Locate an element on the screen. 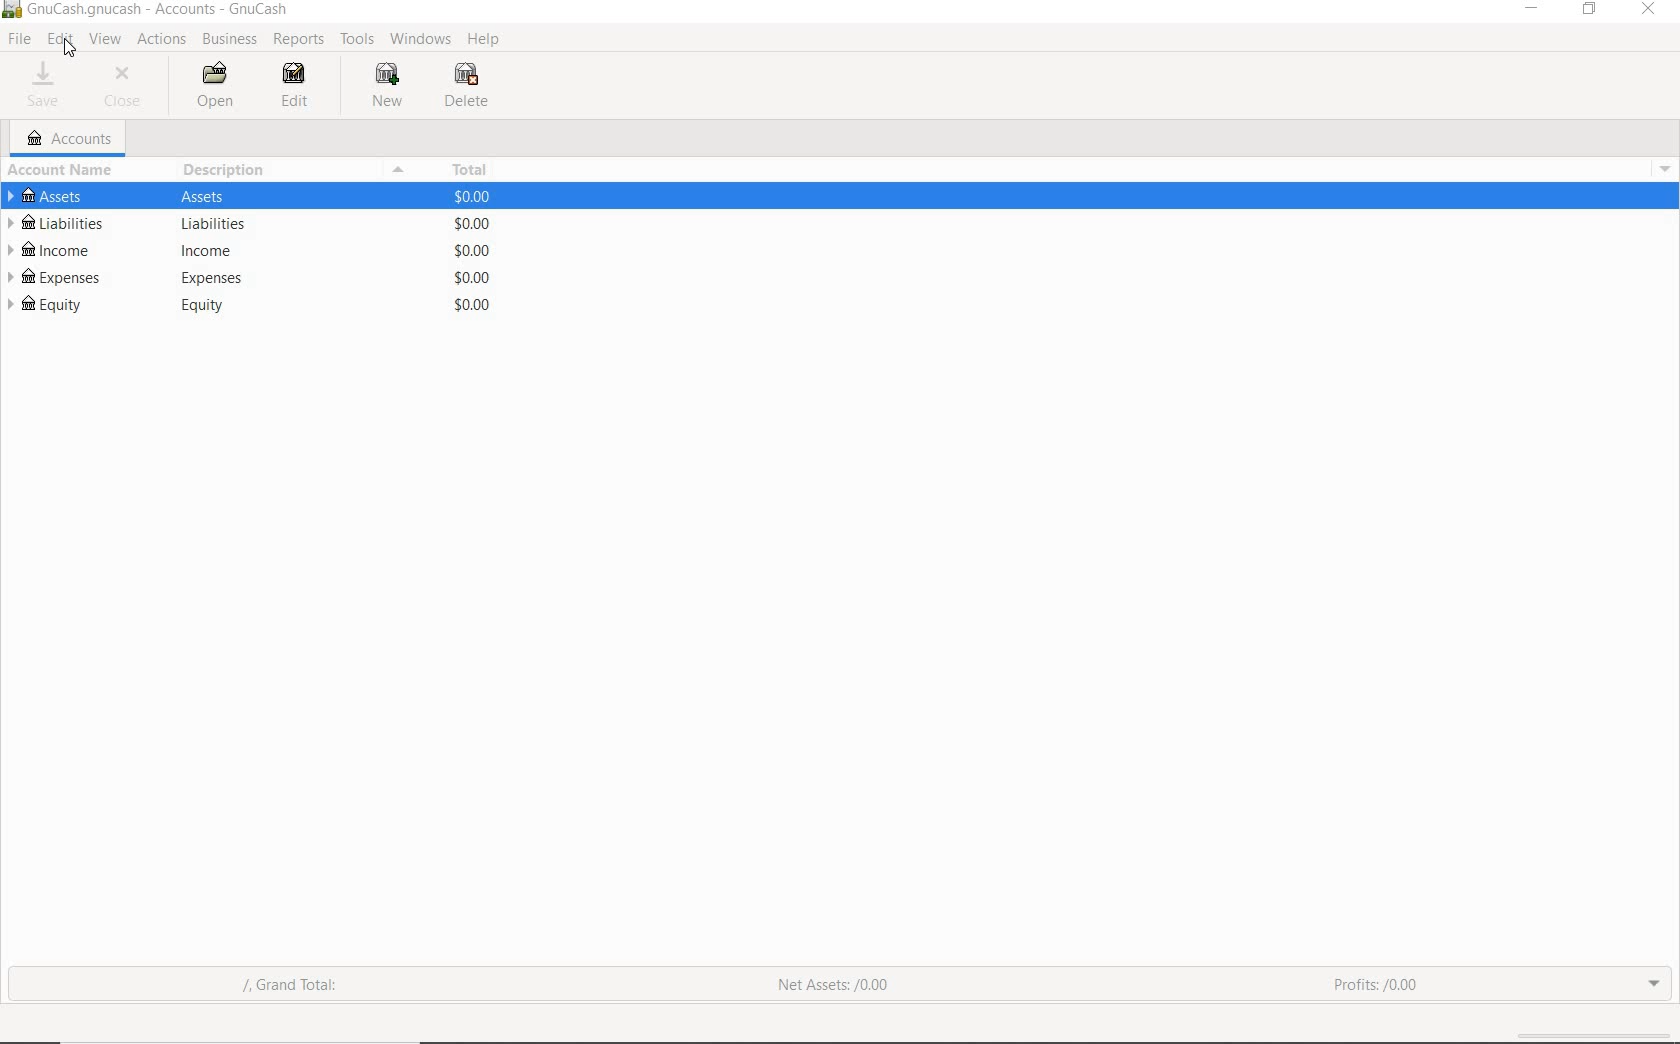 This screenshot has height=1044, width=1680. net assets is located at coordinates (830, 984).